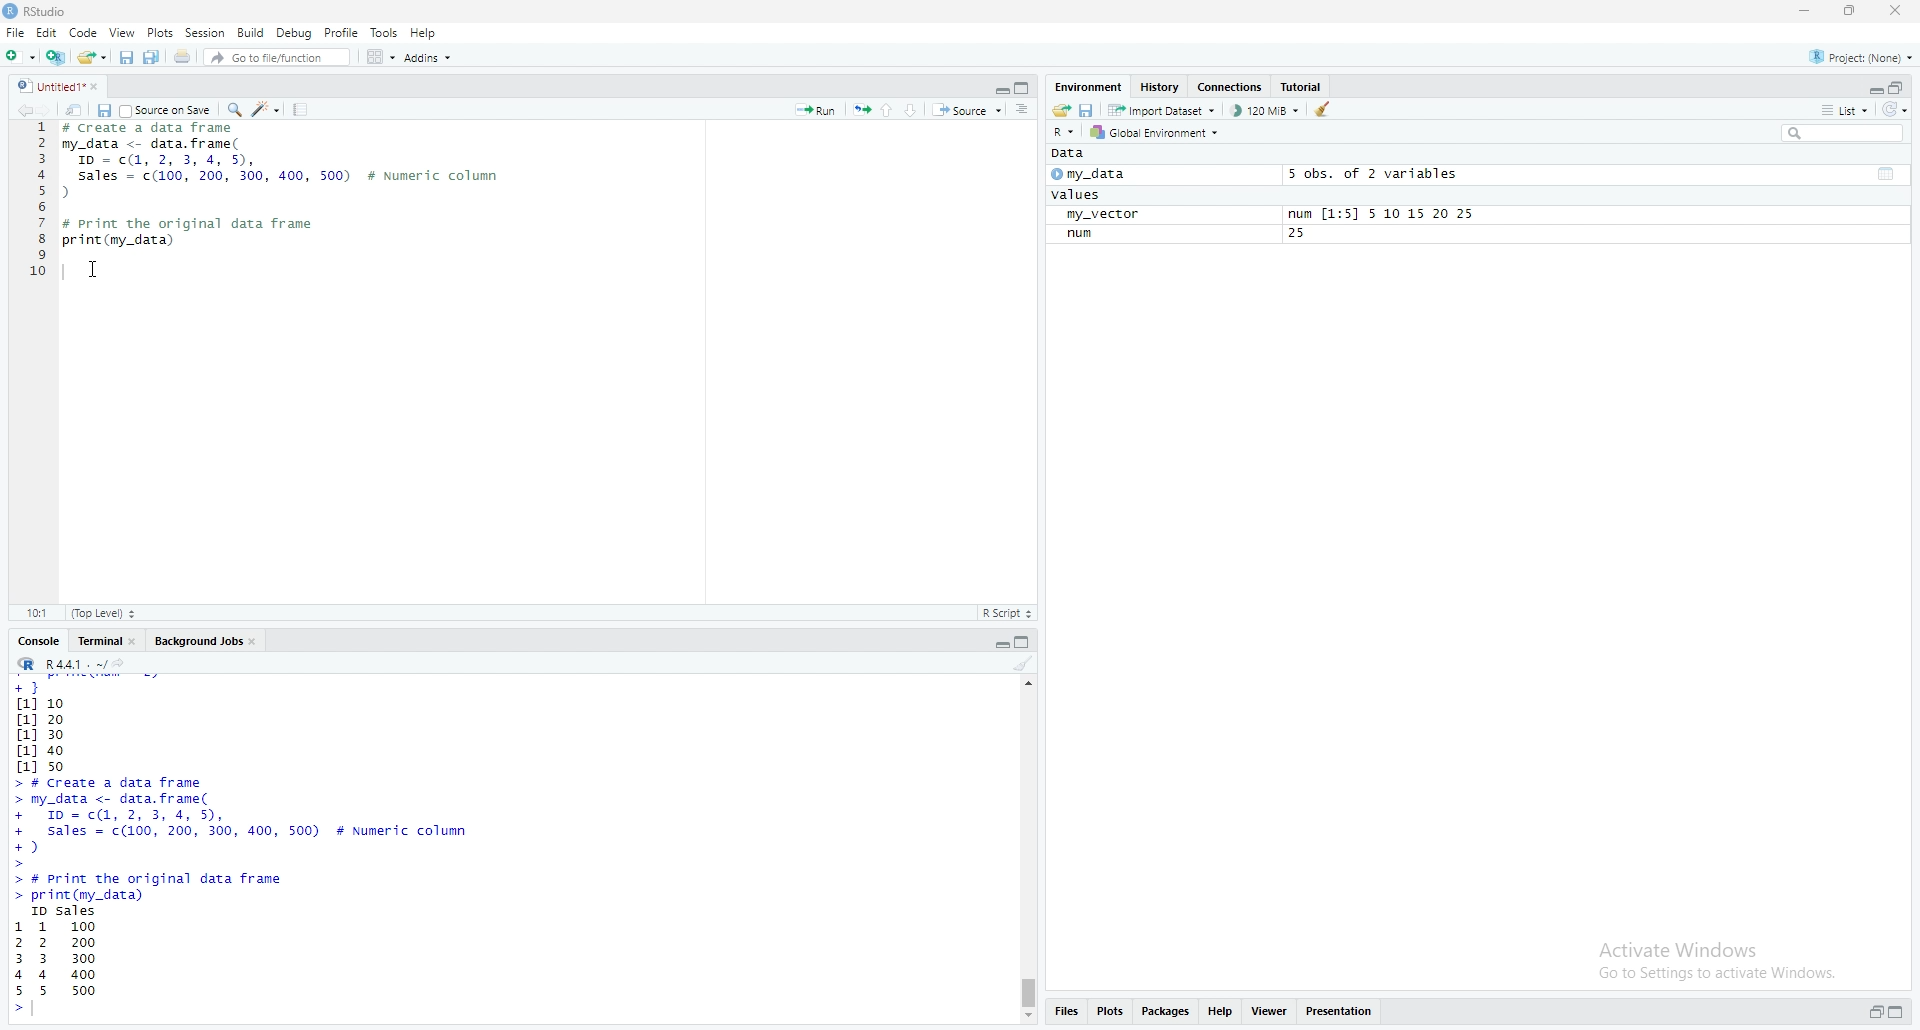  What do you see at coordinates (160, 130) in the screenshot?
I see `# create a data frame` at bounding box center [160, 130].